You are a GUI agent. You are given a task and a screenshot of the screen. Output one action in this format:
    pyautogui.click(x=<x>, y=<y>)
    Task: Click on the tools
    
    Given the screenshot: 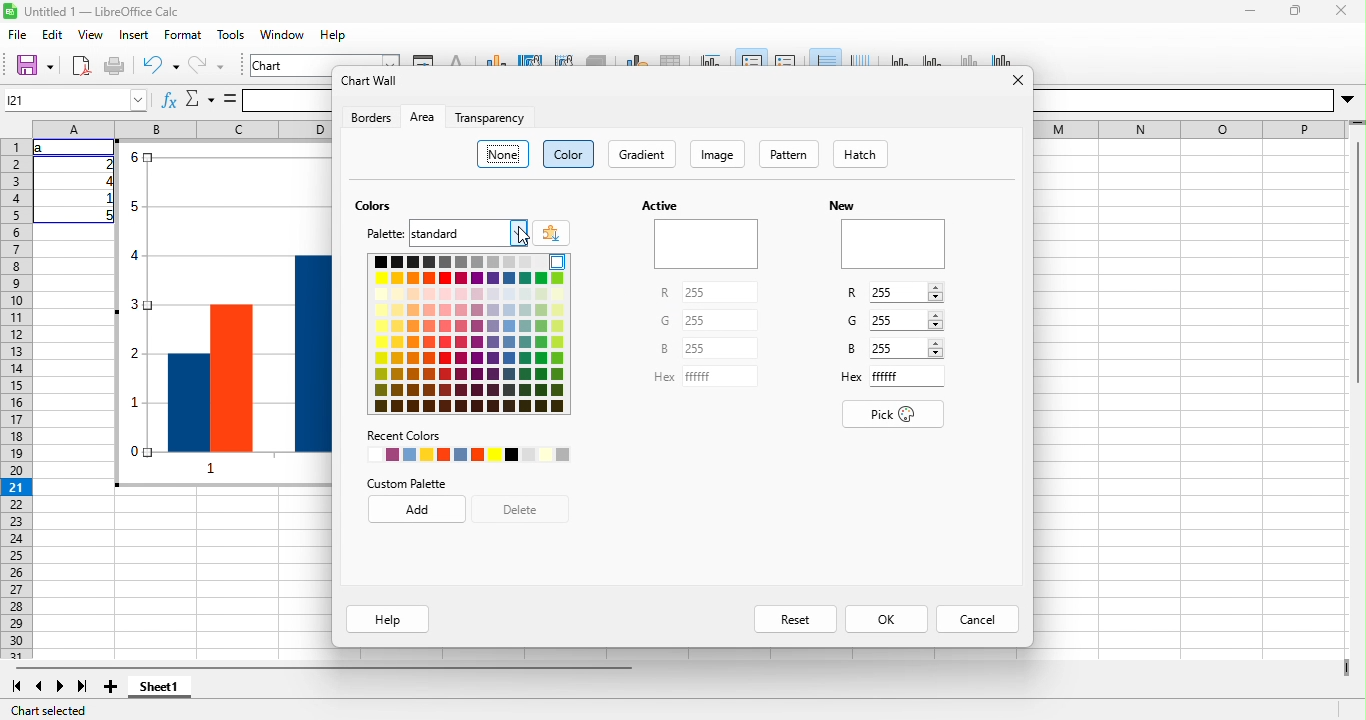 What is the action you would take?
    pyautogui.click(x=230, y=34)
    